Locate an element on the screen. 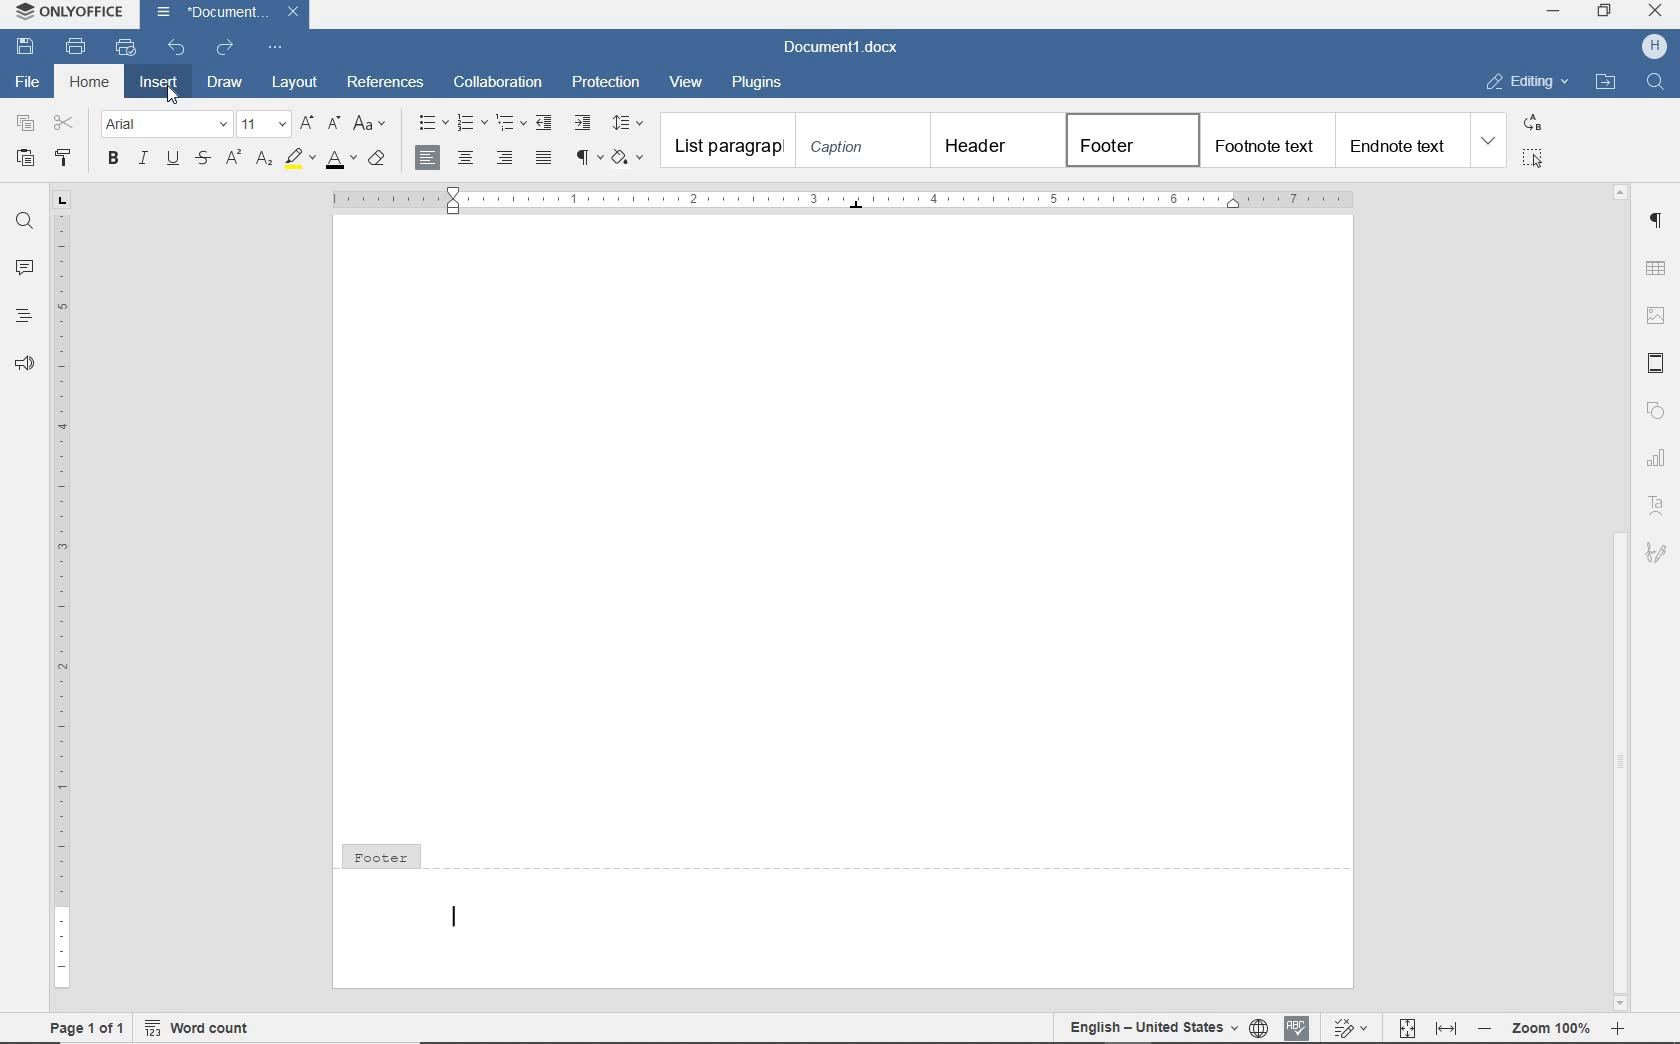 The height and width of the screenshot is (1044, 1680). find is located at coordinates (1655, 81).